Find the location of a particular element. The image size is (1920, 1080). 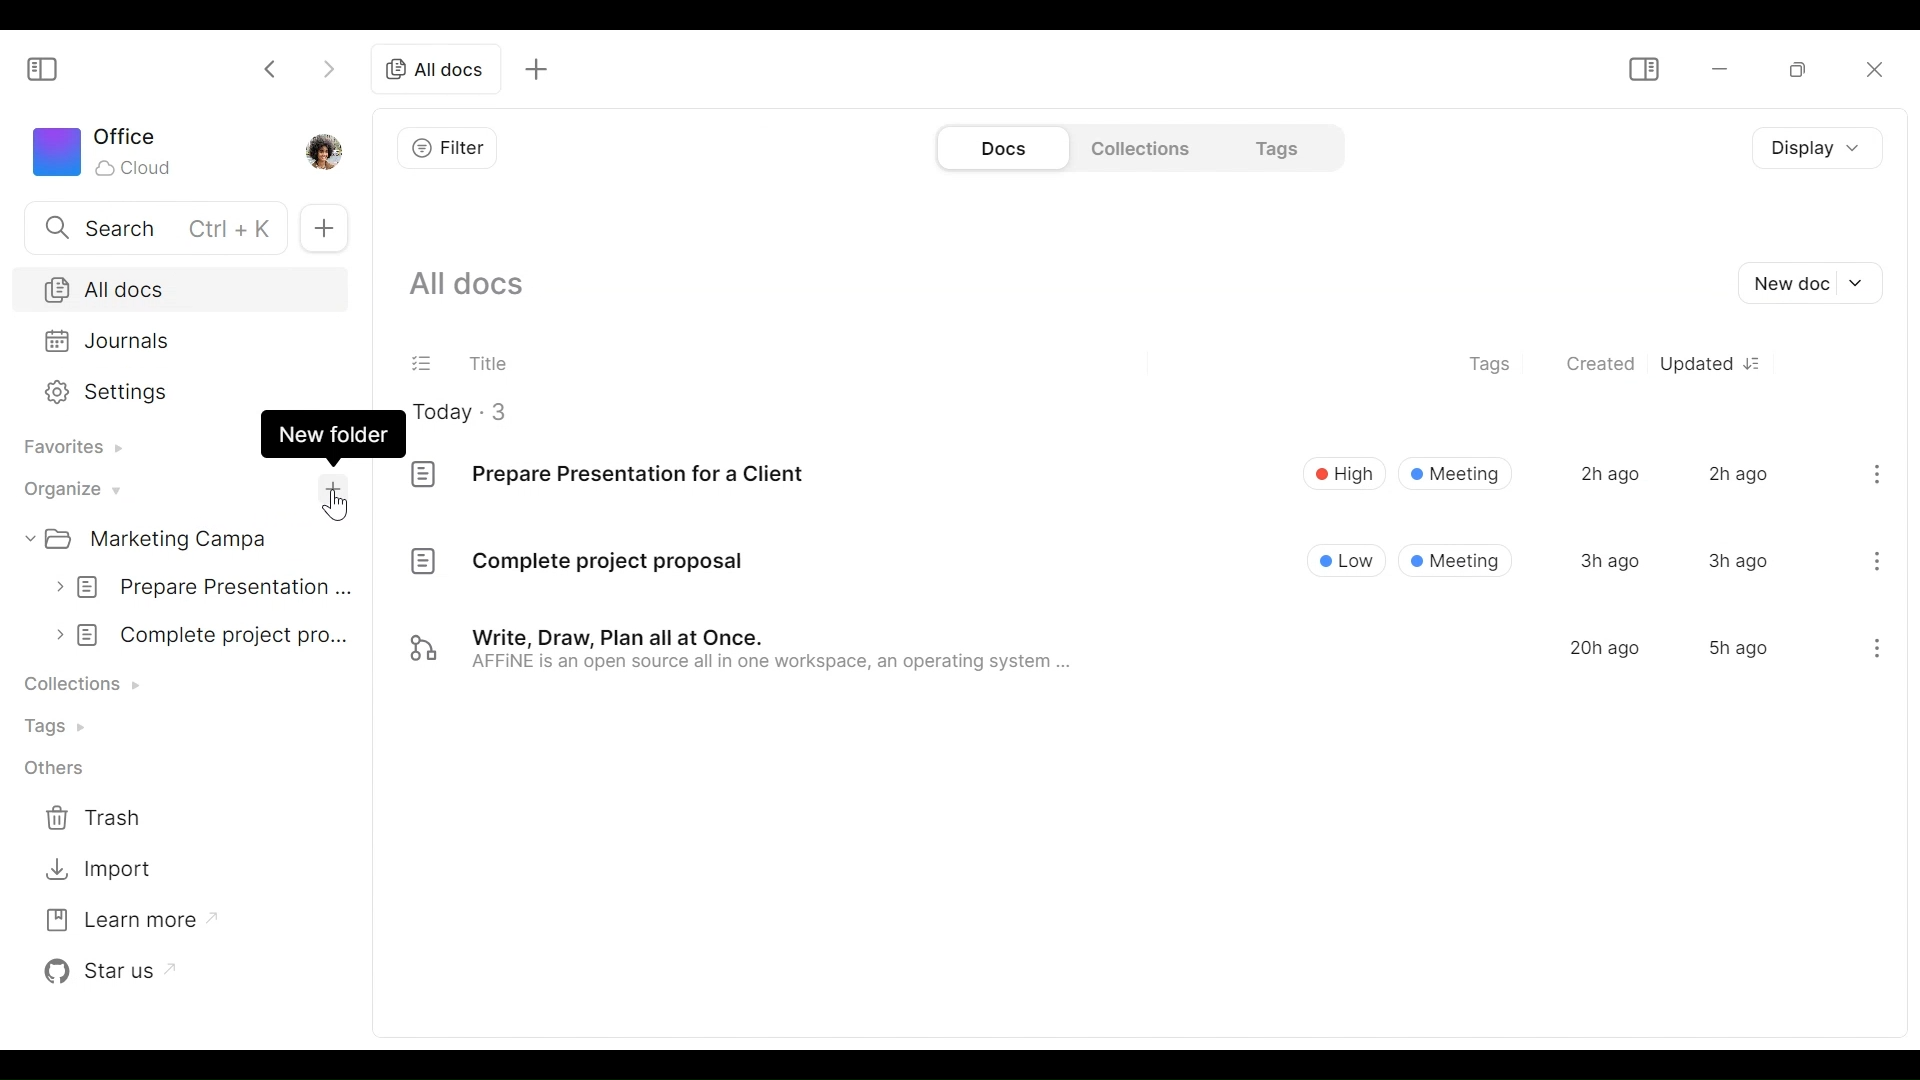

Import is located at coordinates (99, 869).